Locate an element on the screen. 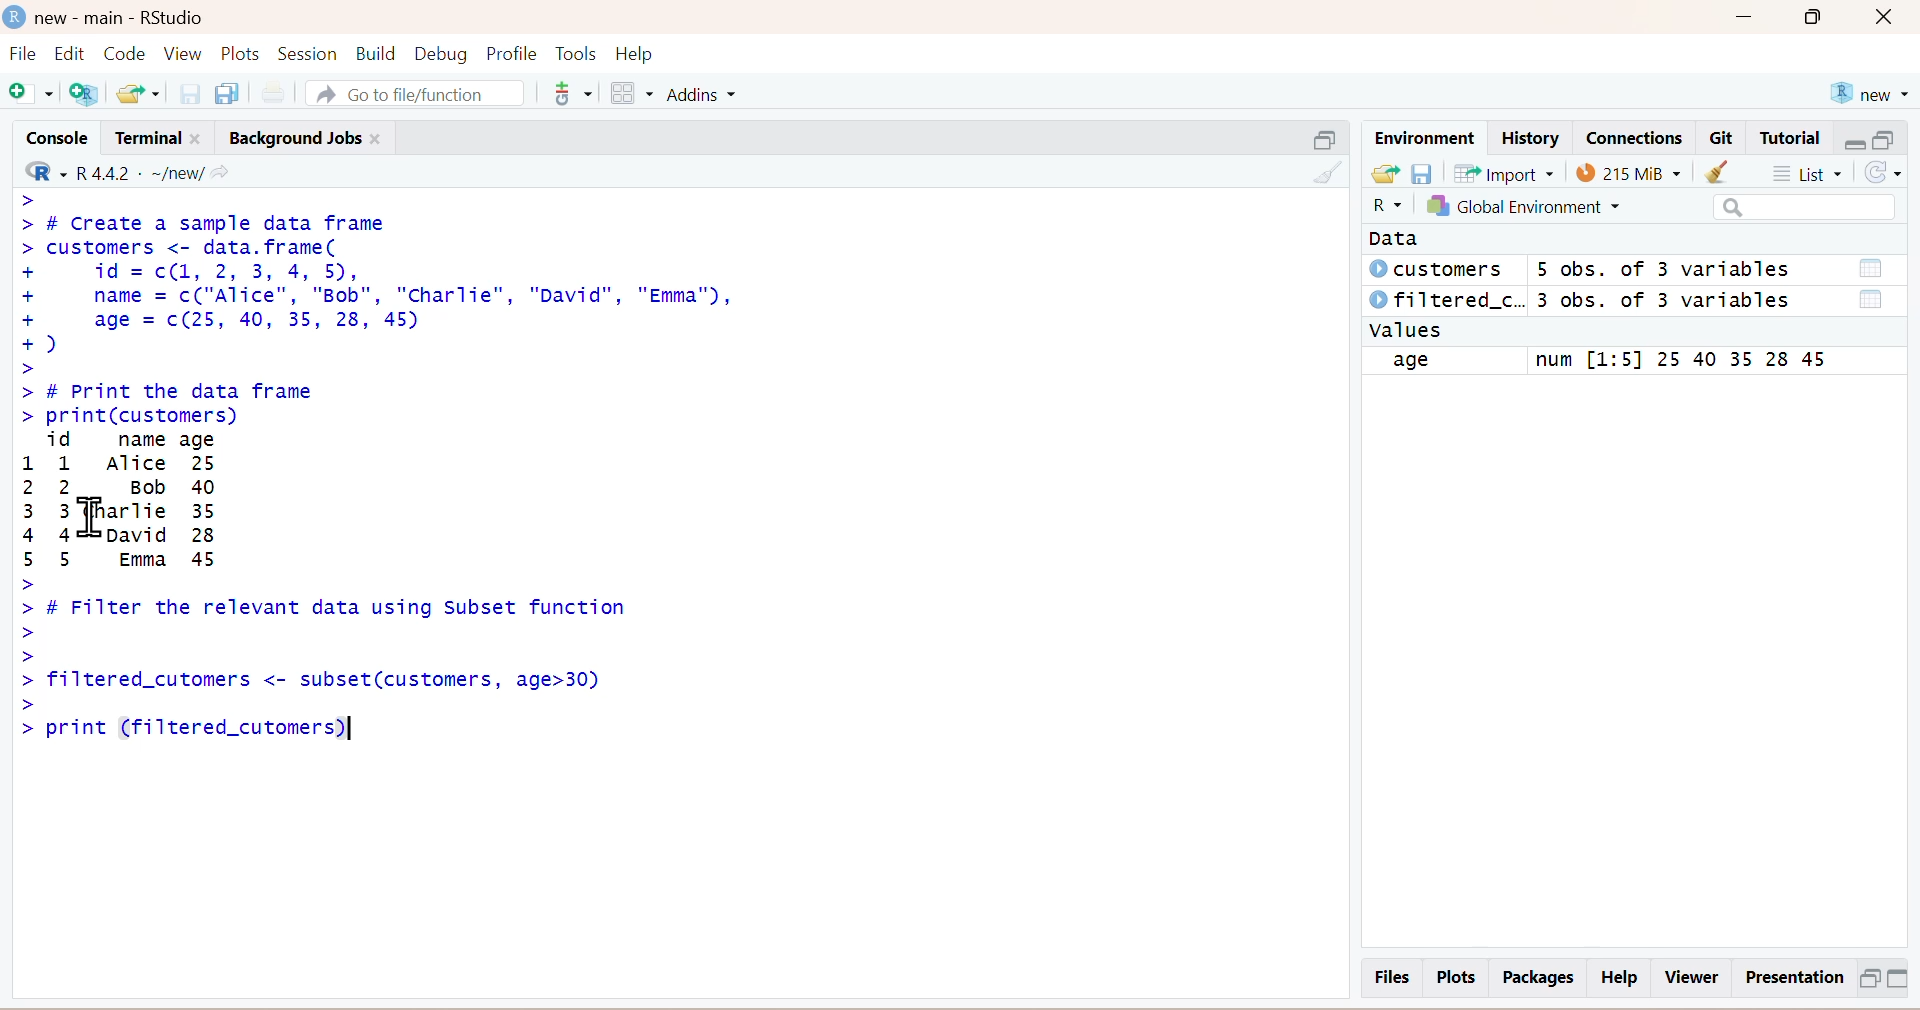 The height and width of the screenshot is (1010, 1920). refresh is located at coordinates (1891, 175).